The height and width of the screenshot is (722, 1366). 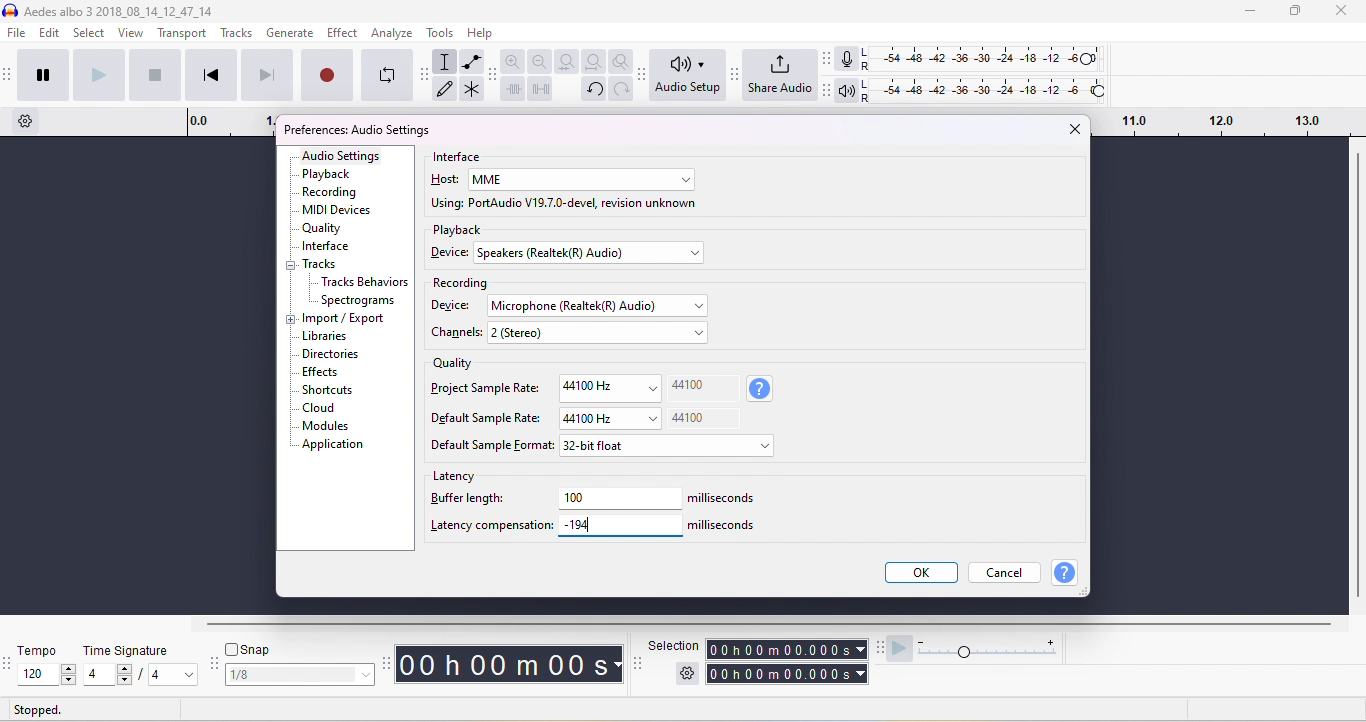 What do you see at coordinates (827, 58) in the screenshot?
I see `audacity audio meter toolbar` at bounding box center [827, 58].